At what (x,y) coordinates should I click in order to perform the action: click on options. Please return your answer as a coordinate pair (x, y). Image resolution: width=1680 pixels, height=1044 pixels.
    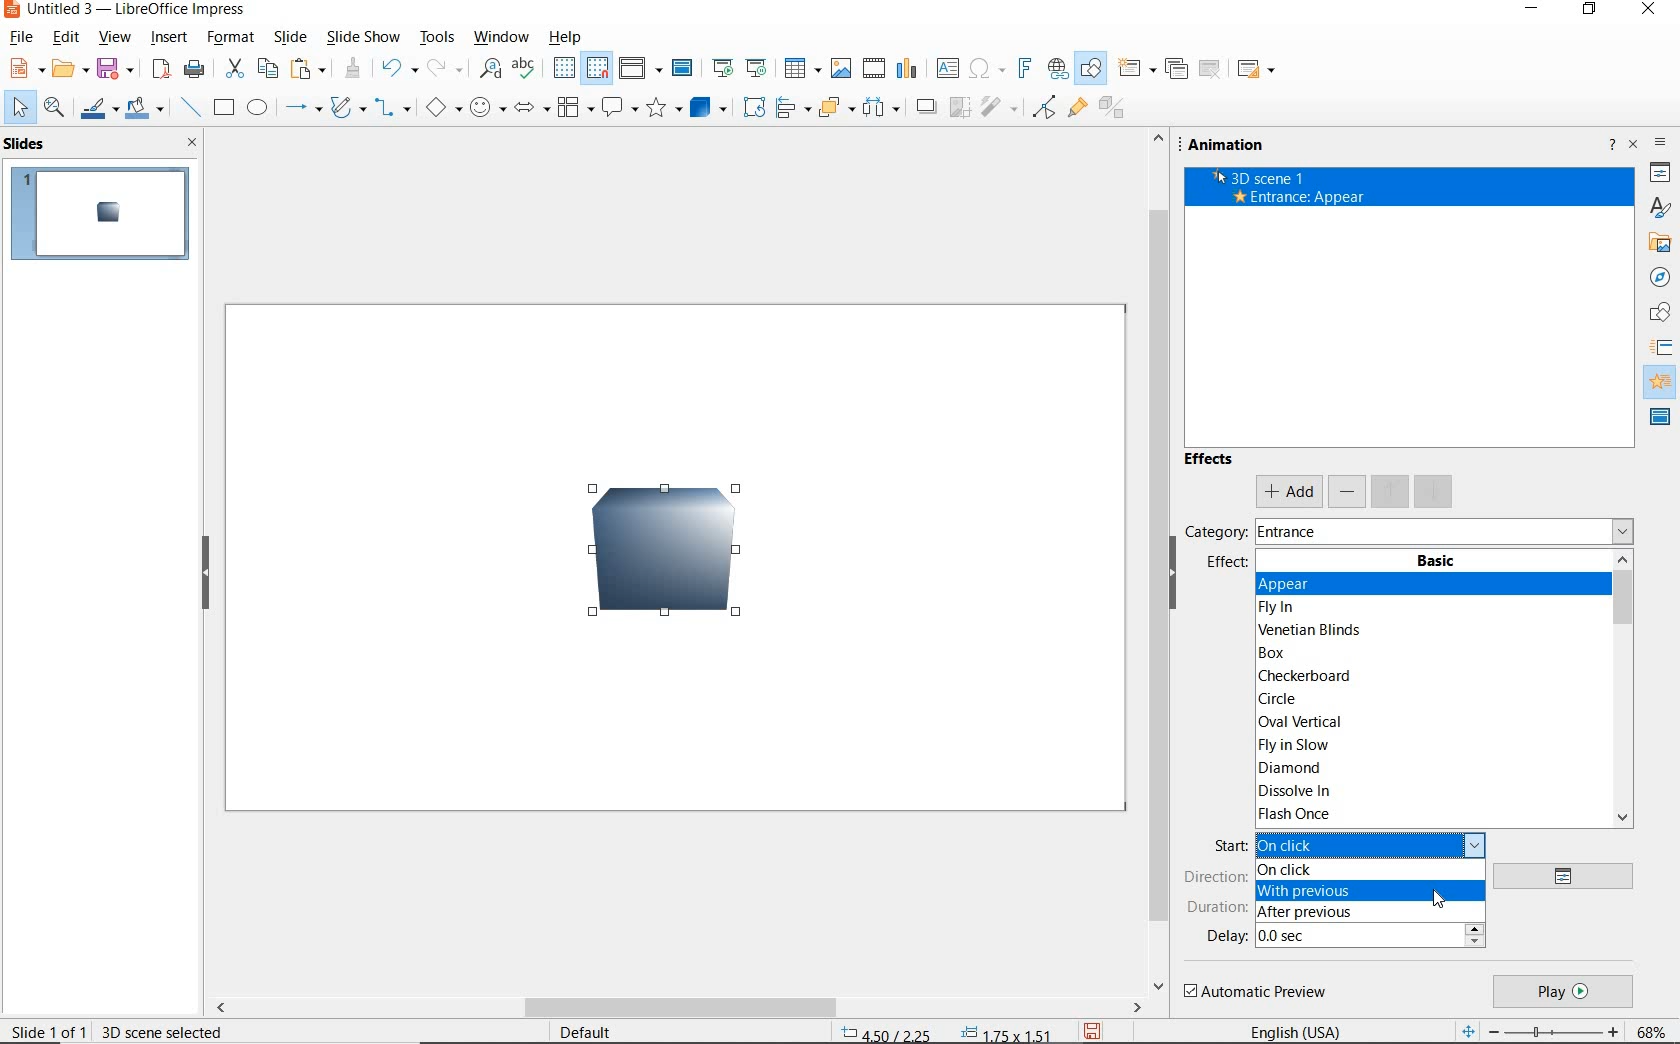
    Looking at the image, I should click on (1570, 877).